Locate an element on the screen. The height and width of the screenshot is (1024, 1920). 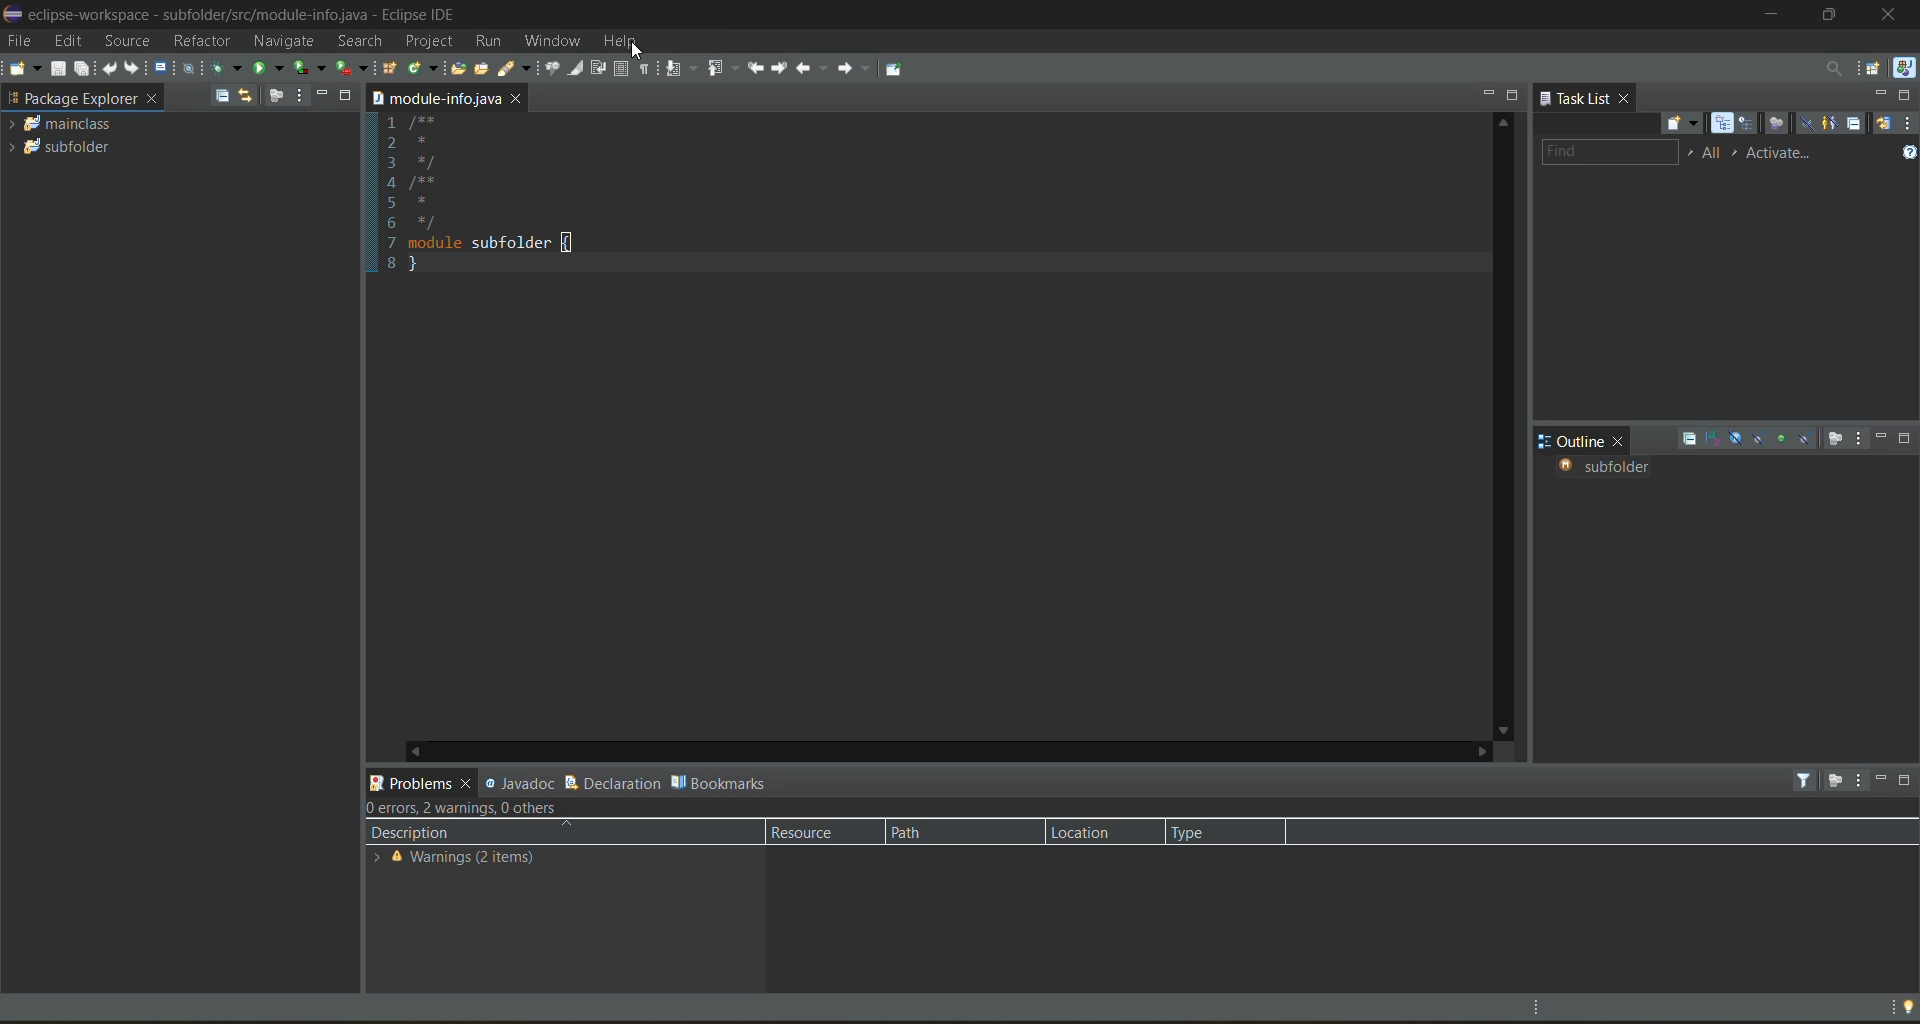
focus on active task is located at coordinates (277, 97).